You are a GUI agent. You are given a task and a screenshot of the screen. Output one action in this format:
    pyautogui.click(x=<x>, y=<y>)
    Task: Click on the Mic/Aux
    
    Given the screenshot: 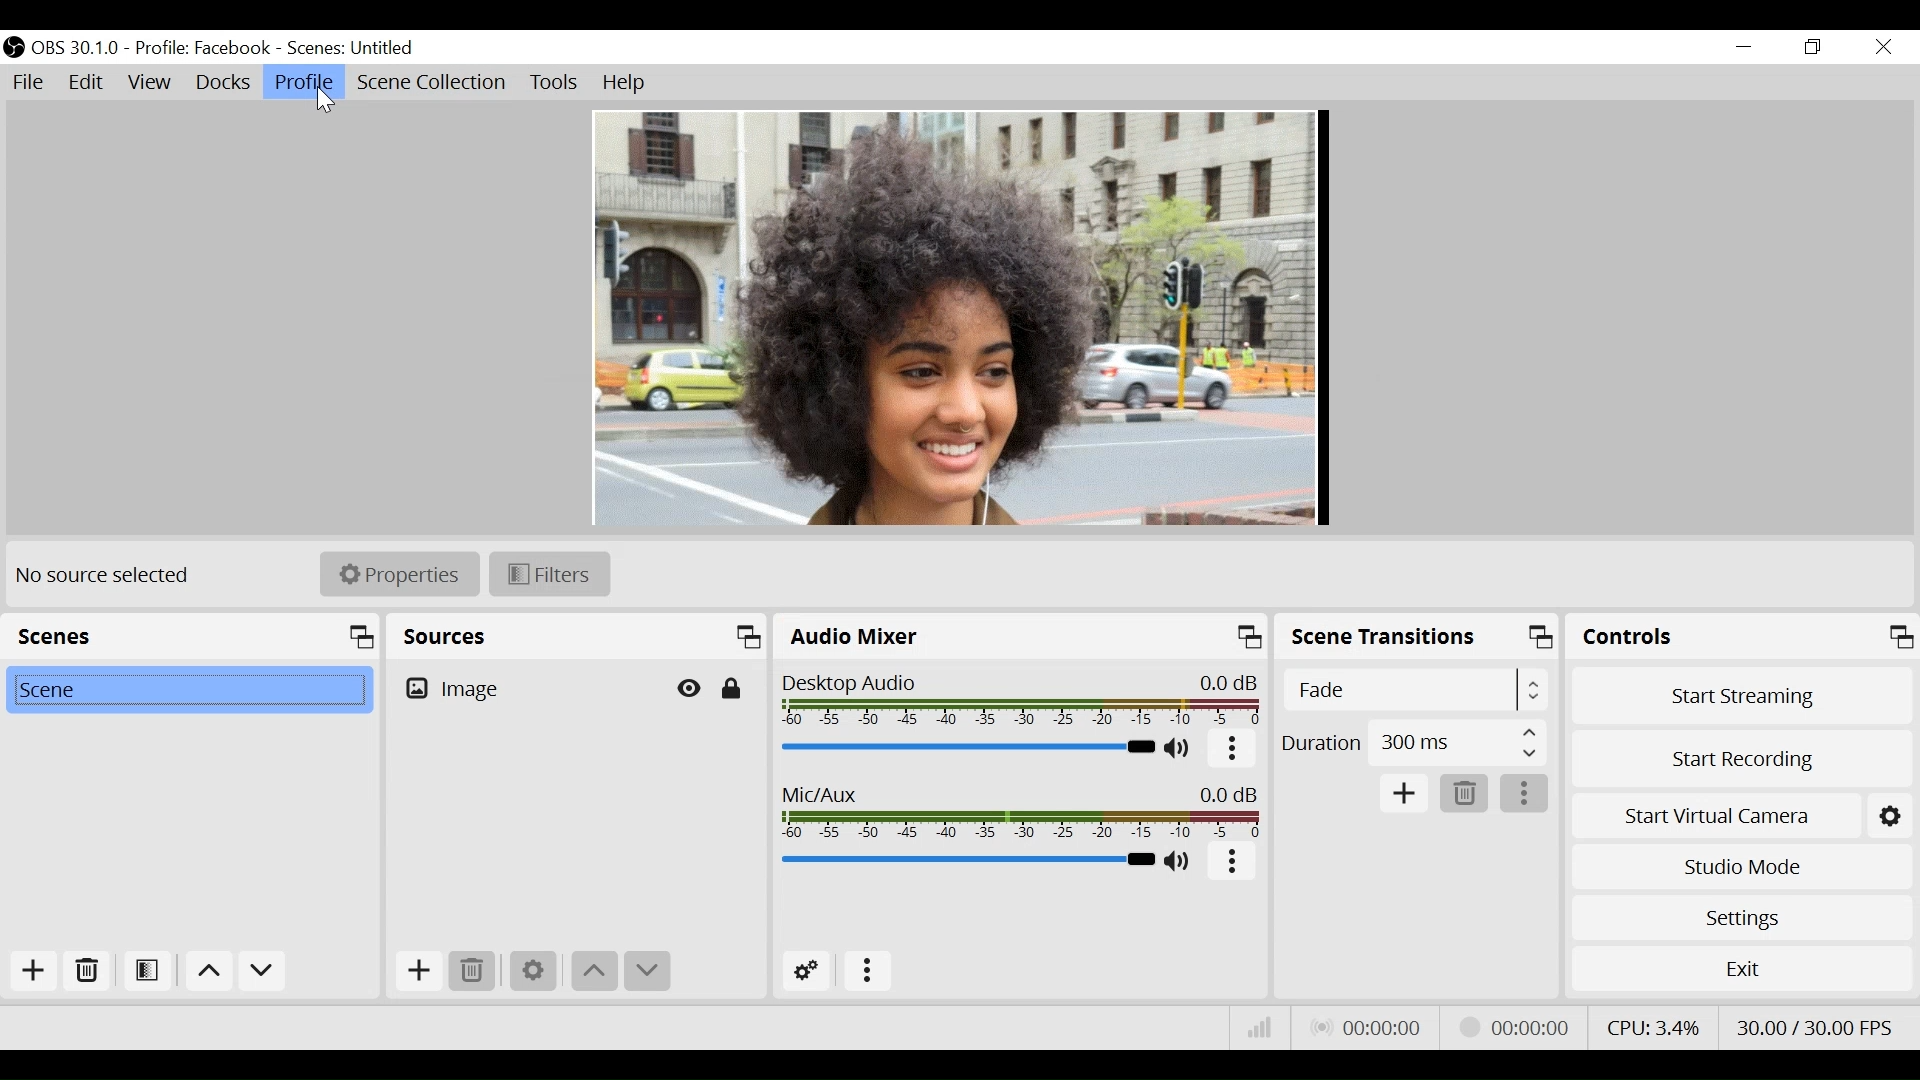 What is the action you would take?
    pyautogui.click(x=1023, y=813)
    